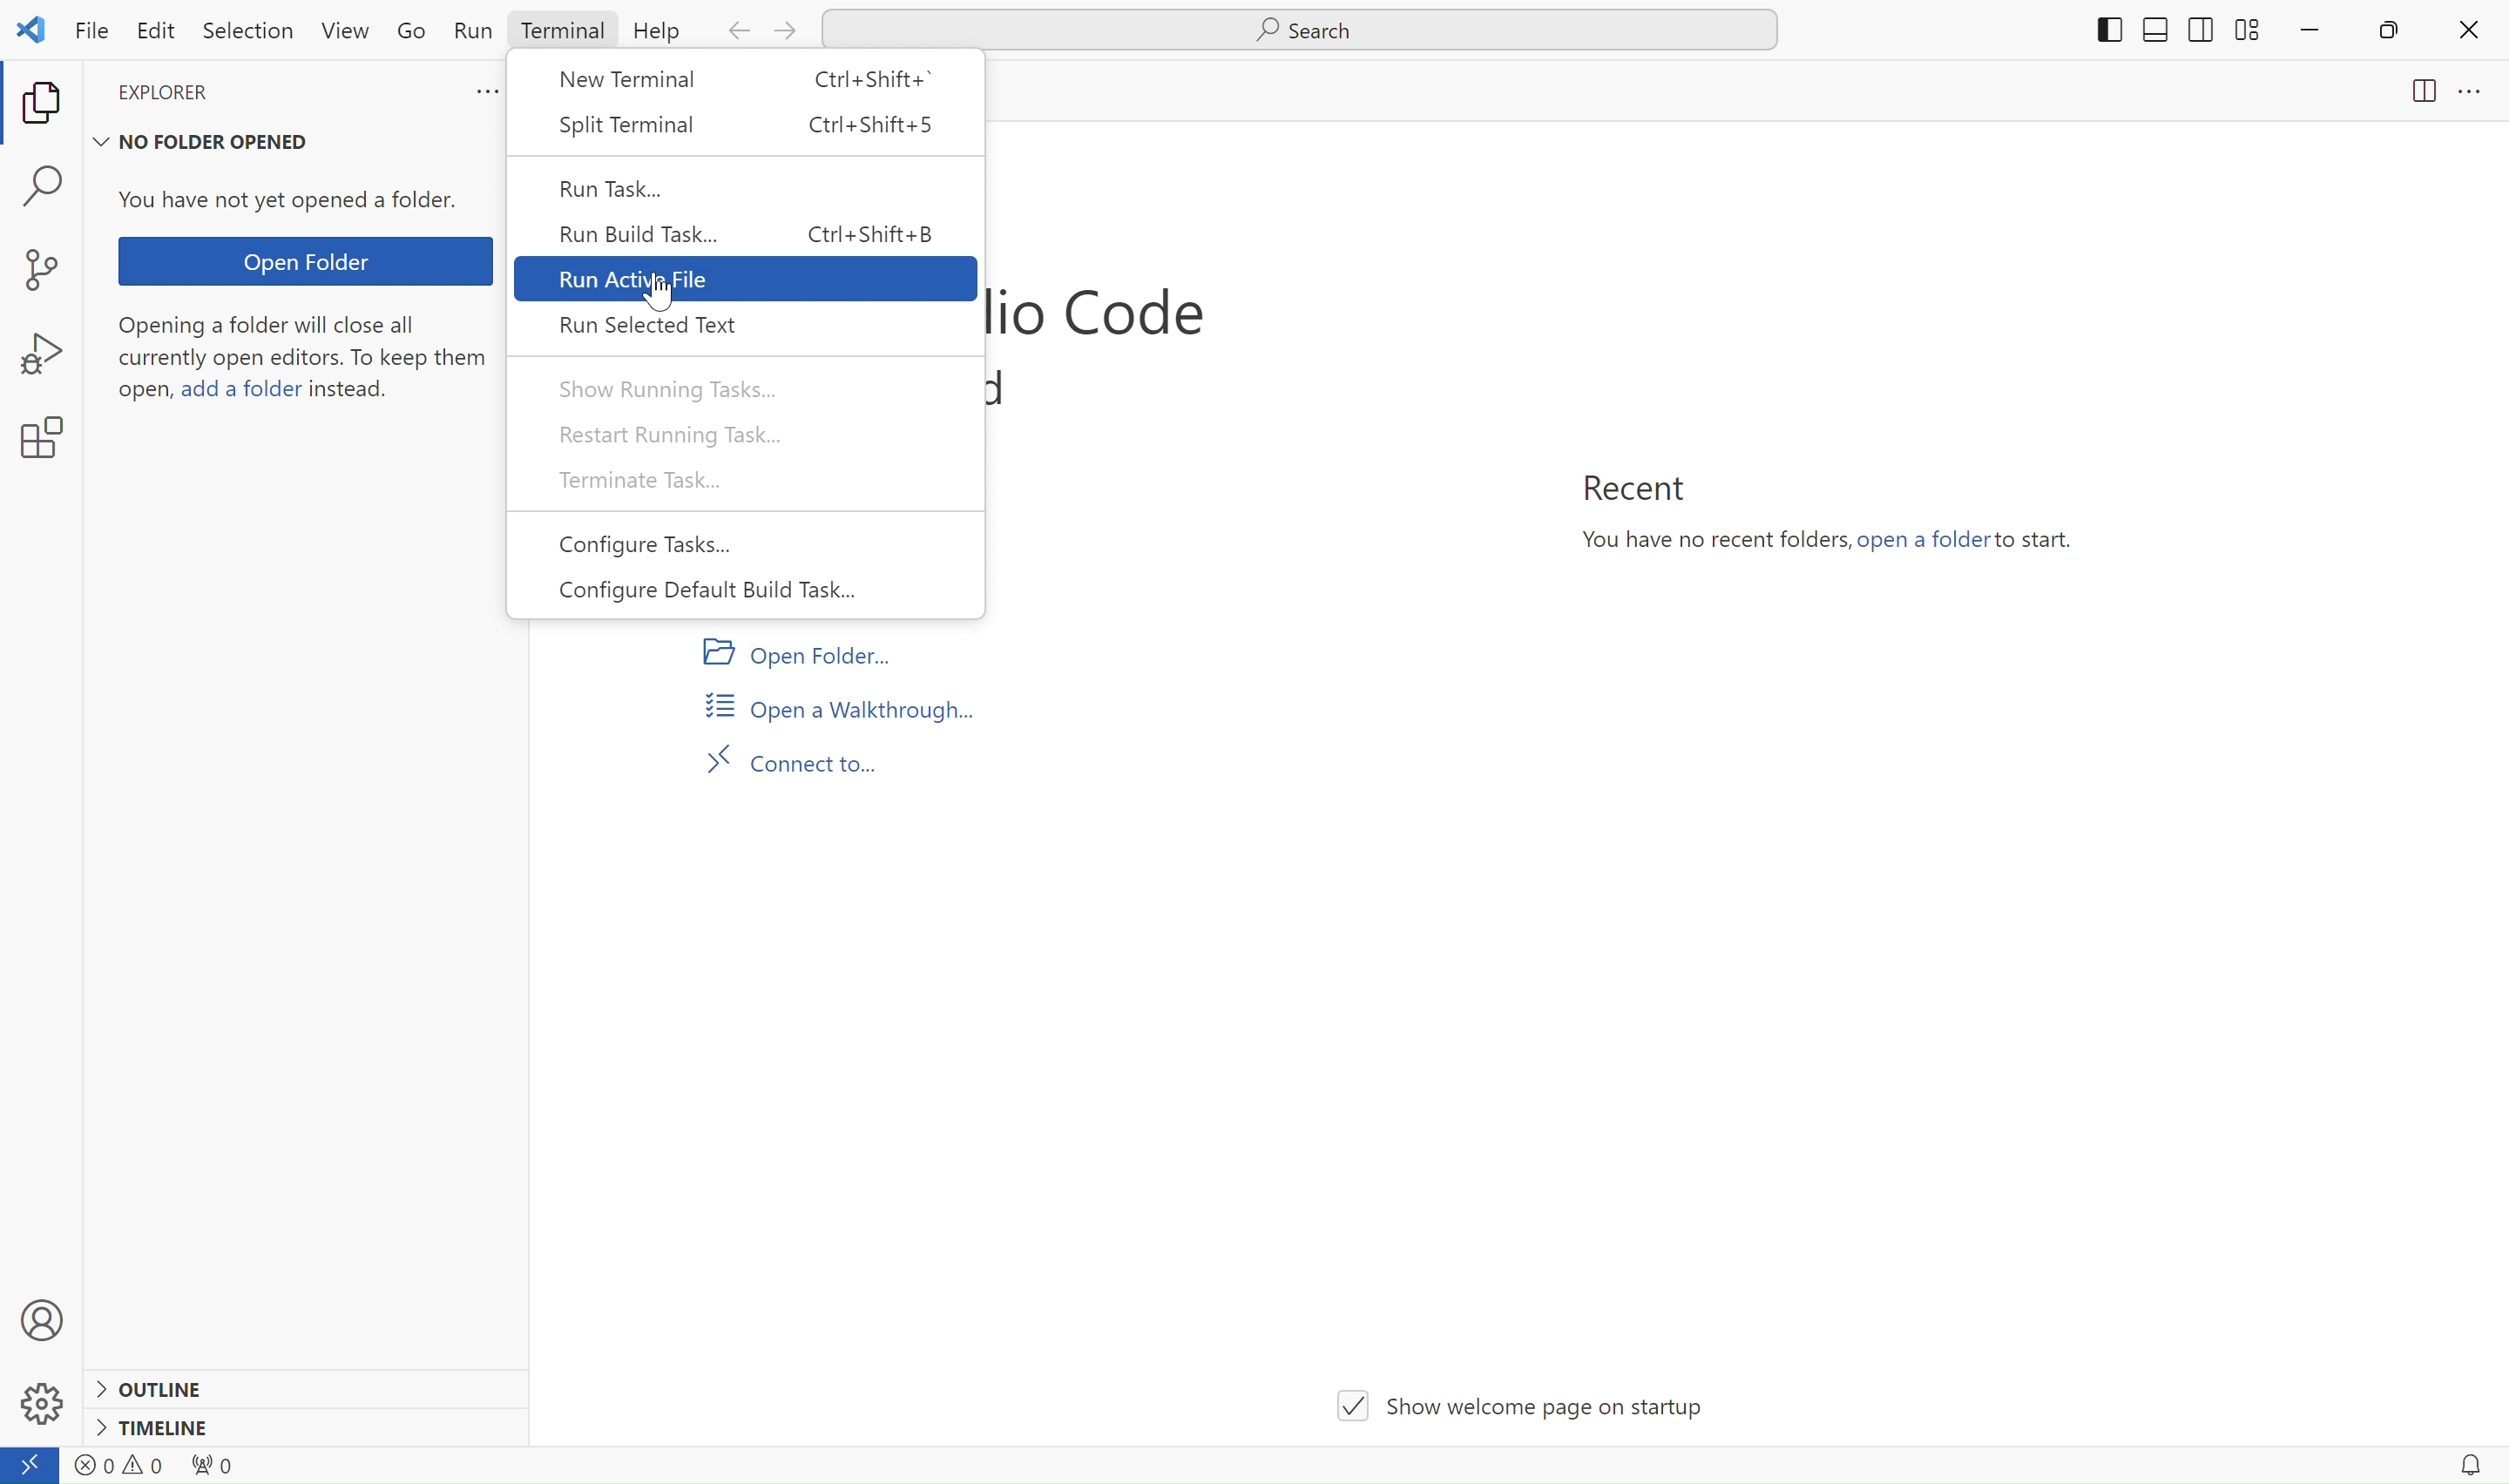 The width and height of the screenshot is (2509, 1484). I want to click on shift to sides, so click(2162, 29).